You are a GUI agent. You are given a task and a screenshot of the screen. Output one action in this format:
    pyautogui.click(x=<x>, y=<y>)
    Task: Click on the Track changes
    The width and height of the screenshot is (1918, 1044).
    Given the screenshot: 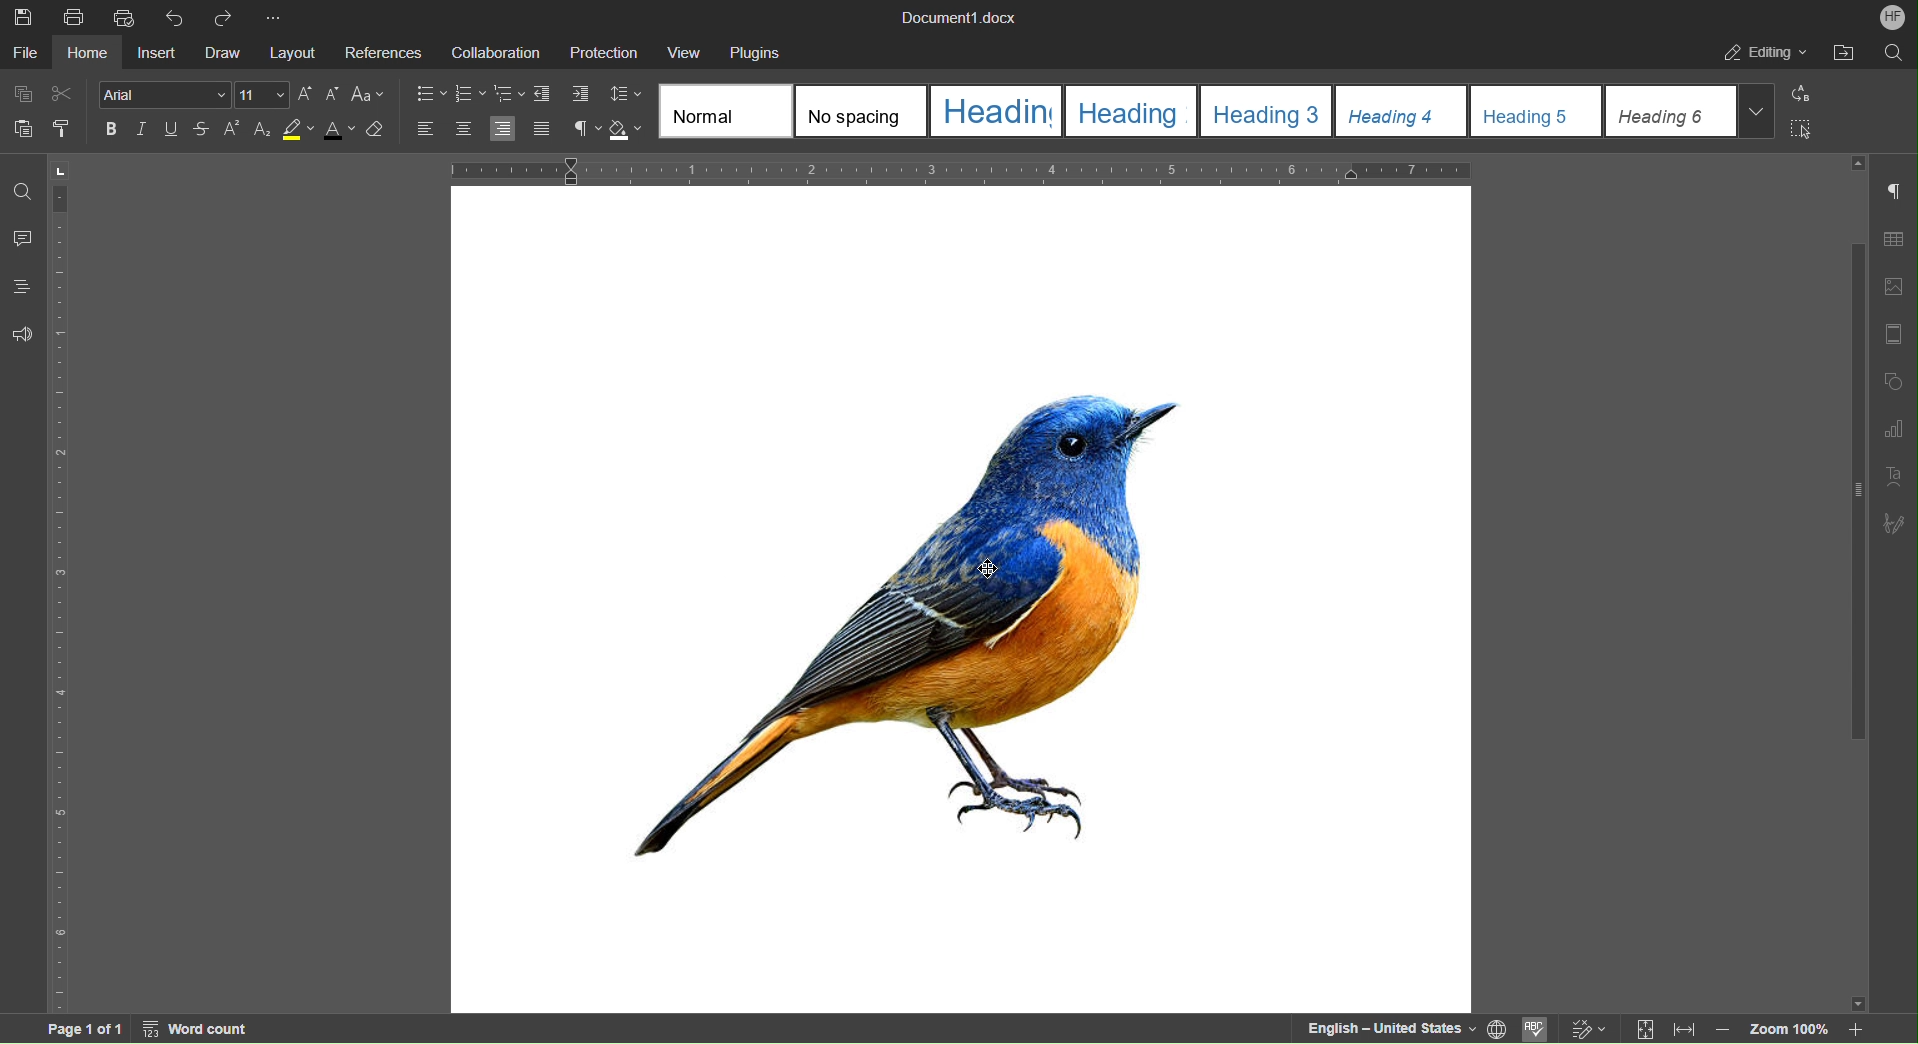 What is the action you would take?
    pyautogui.click(x=1586, y=1025)
    